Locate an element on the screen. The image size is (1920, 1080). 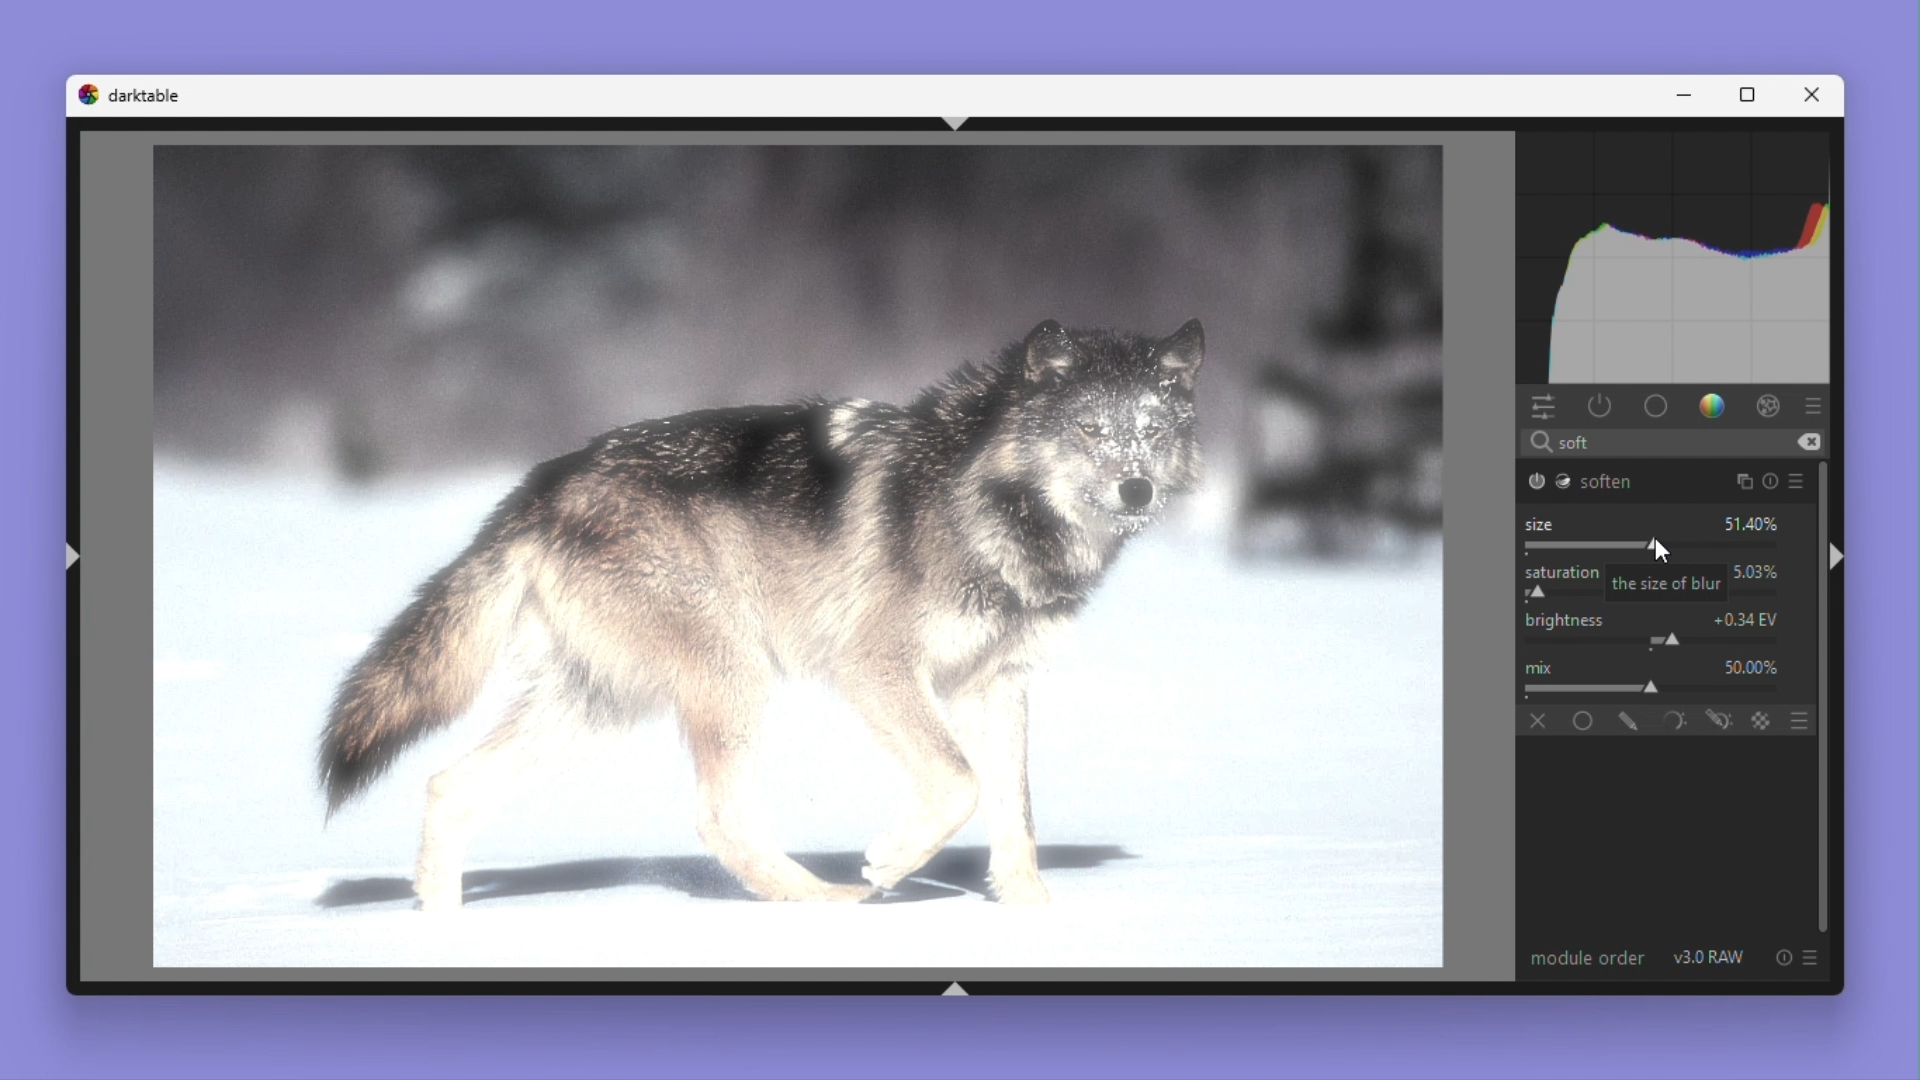
Image is located at coordinates (784, 559).